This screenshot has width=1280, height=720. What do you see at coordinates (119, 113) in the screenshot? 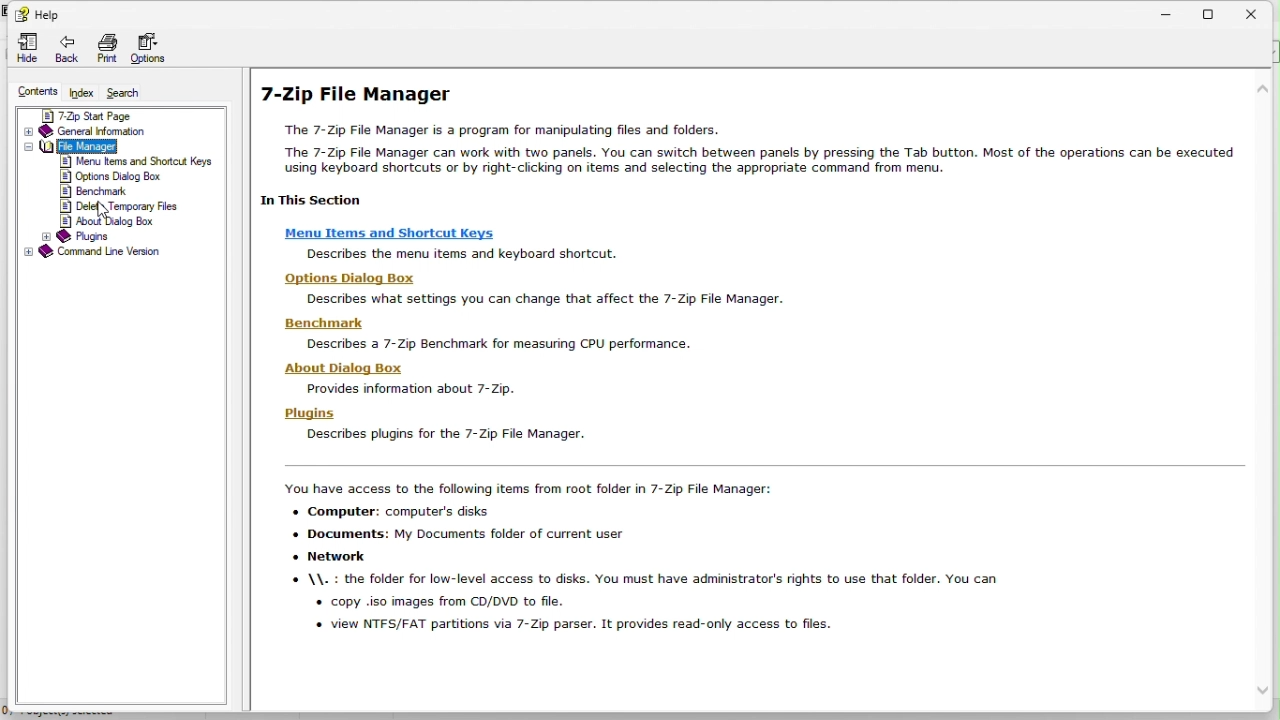
I see `7 zip start page` at bounding box center [119, 113].